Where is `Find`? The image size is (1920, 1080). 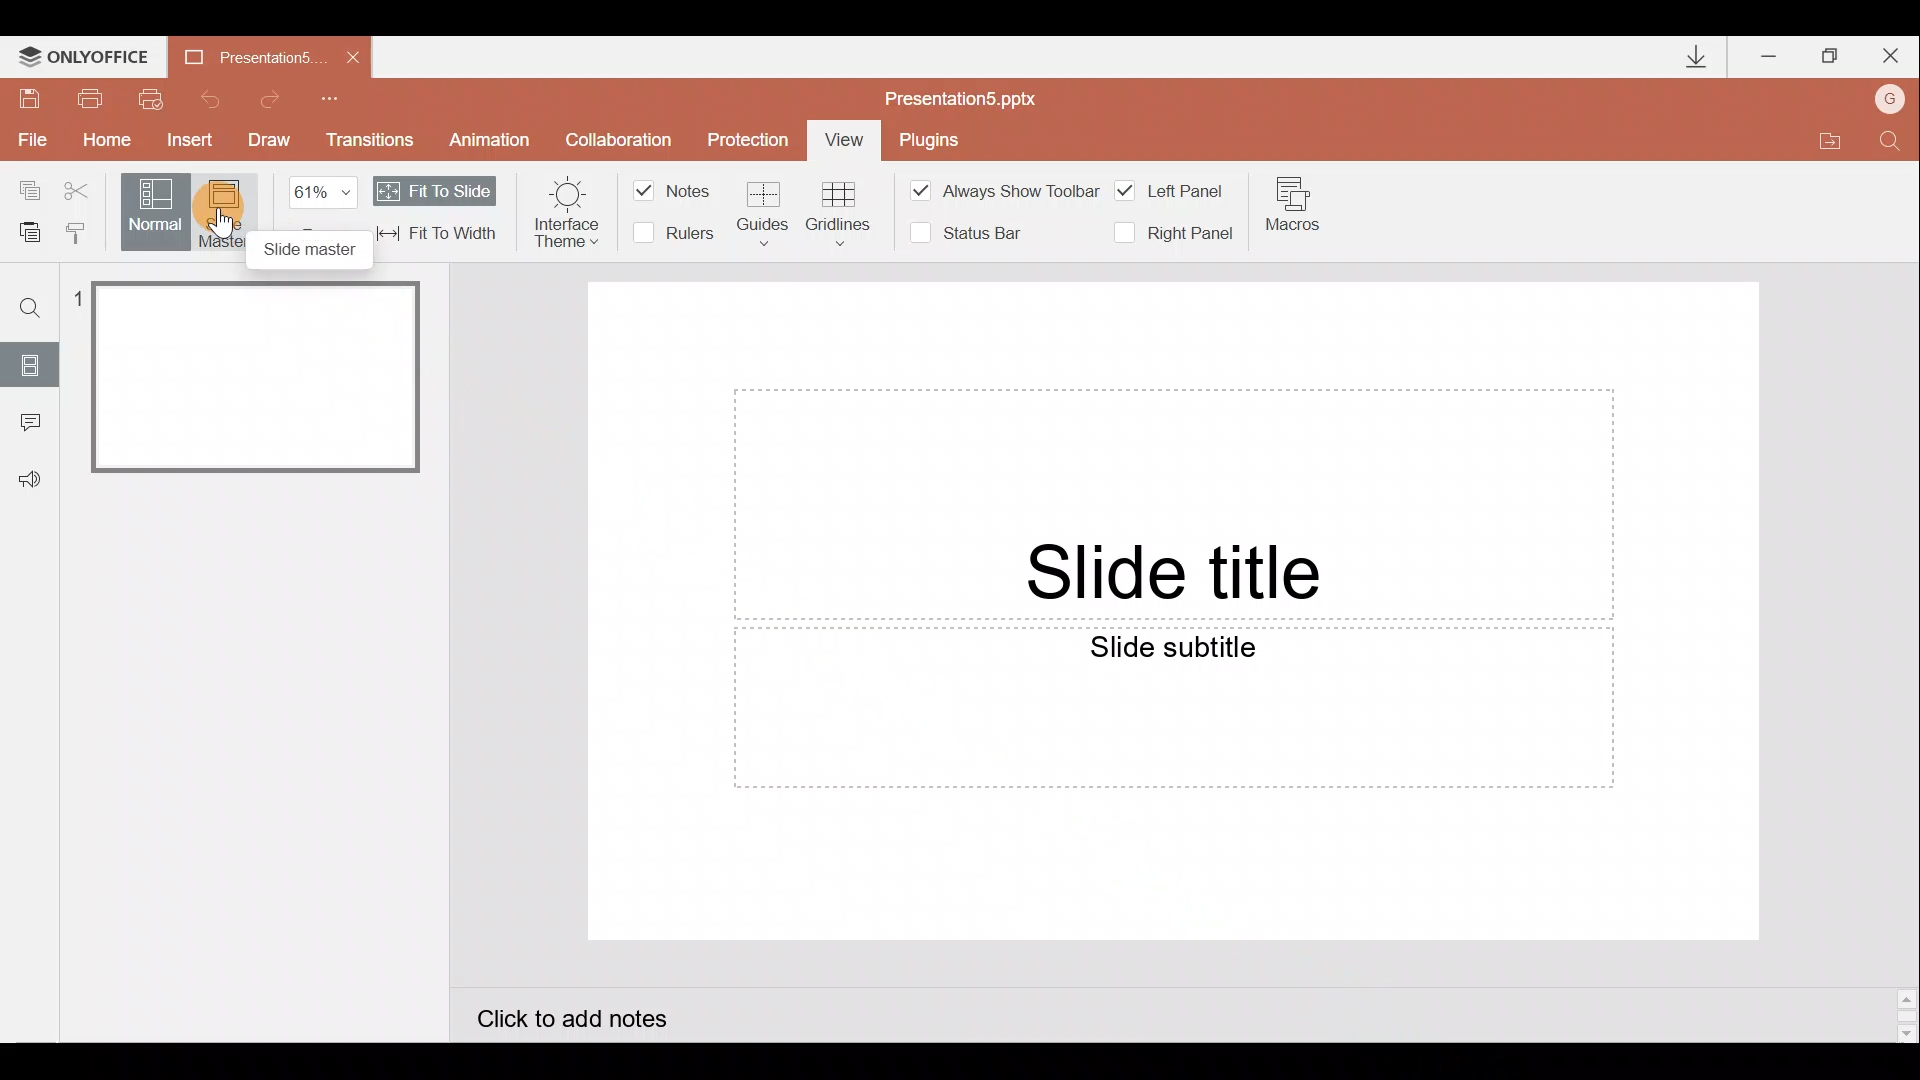
Find is located at coordinates (1892, 137).